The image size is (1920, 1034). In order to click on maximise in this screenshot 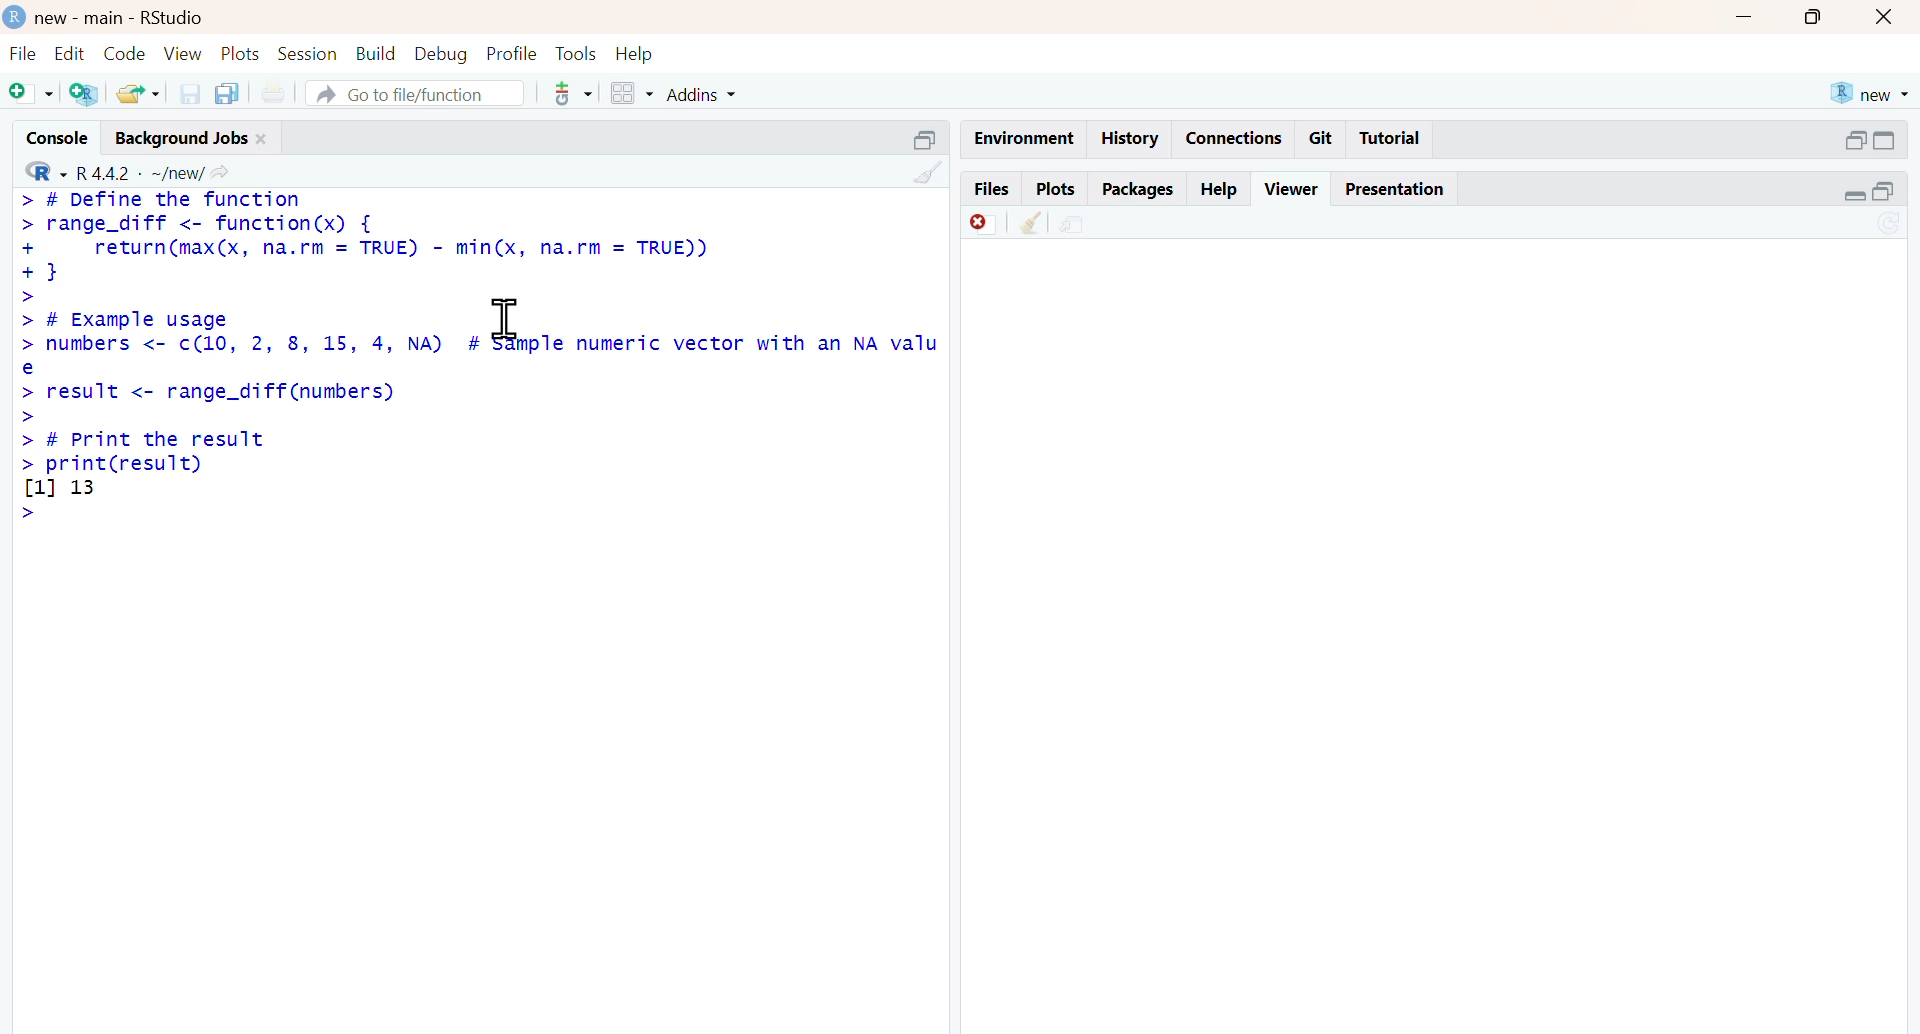, I will do `click(1815, 15)`.